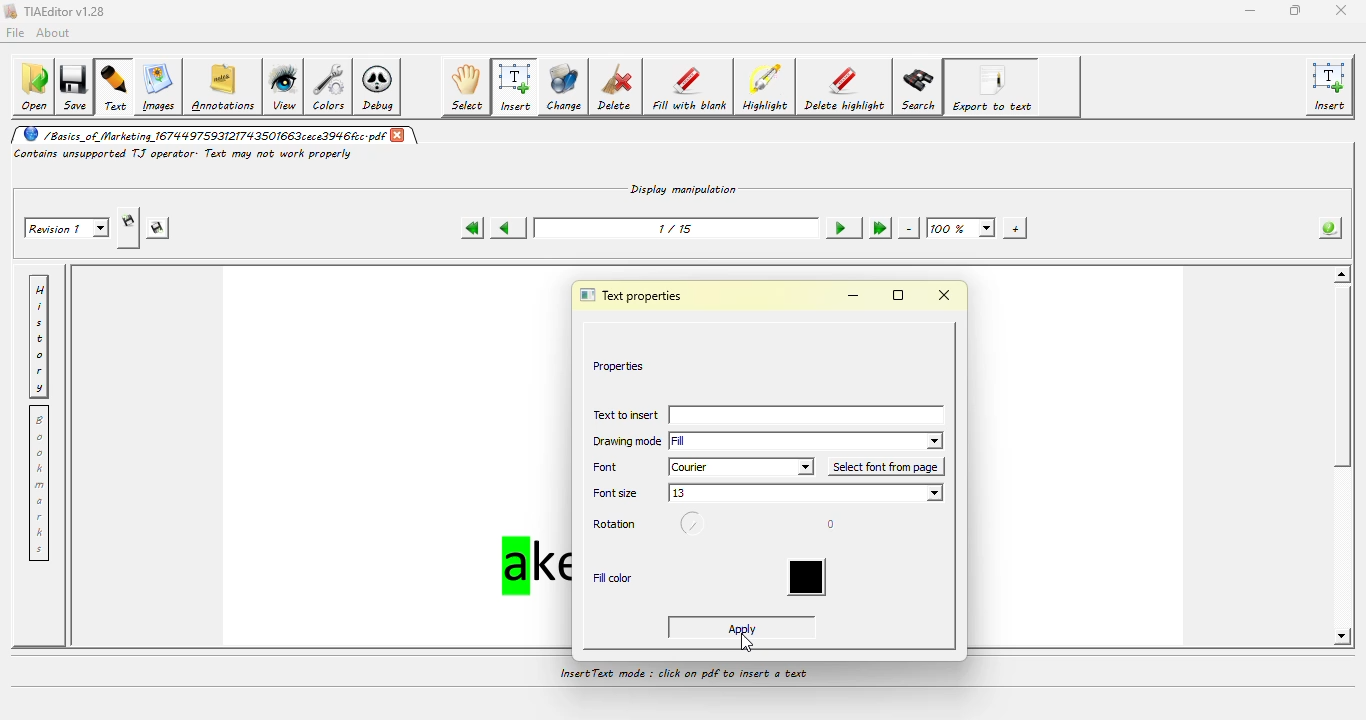 The width and height of the screenshot is (1366, 720). What do you see at coordinates (635, 294) in the screenshot?
I see `Text properties` at bounding box center [635, 294].